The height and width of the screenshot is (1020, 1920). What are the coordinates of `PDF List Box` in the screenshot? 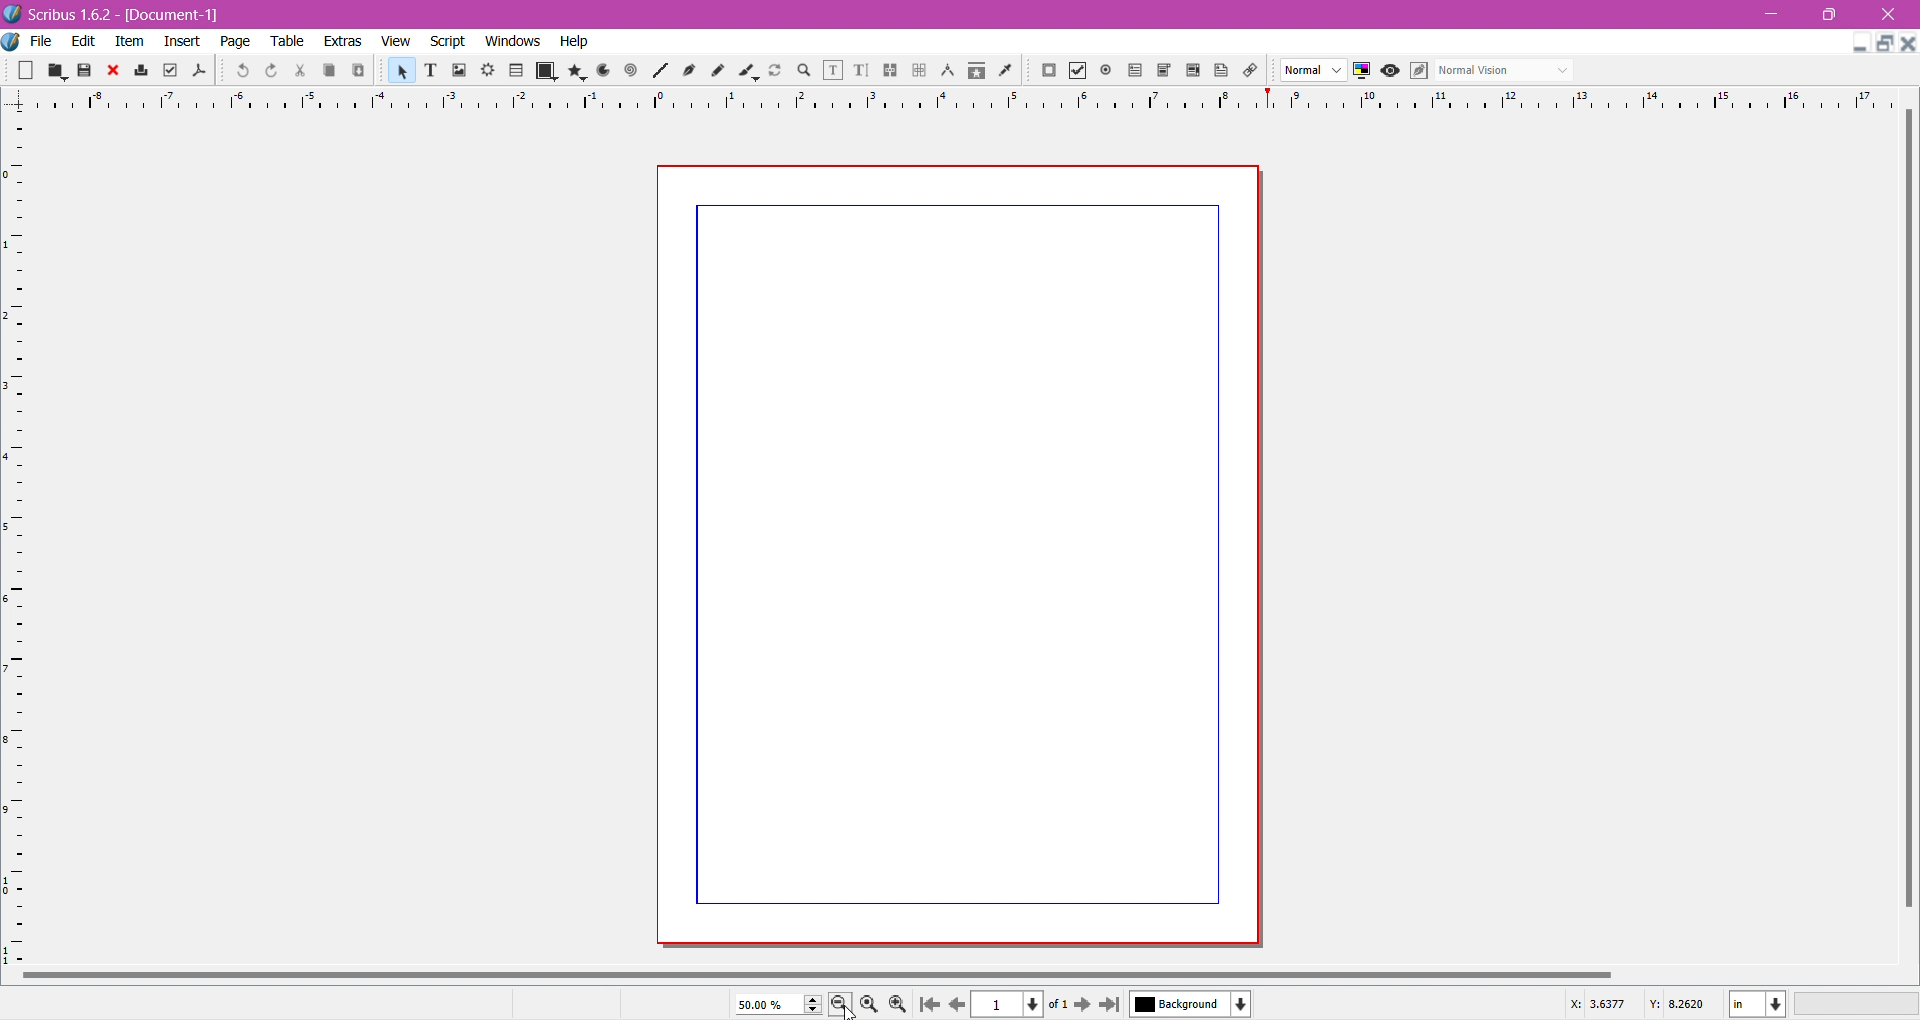 It's located at (1194, 71).